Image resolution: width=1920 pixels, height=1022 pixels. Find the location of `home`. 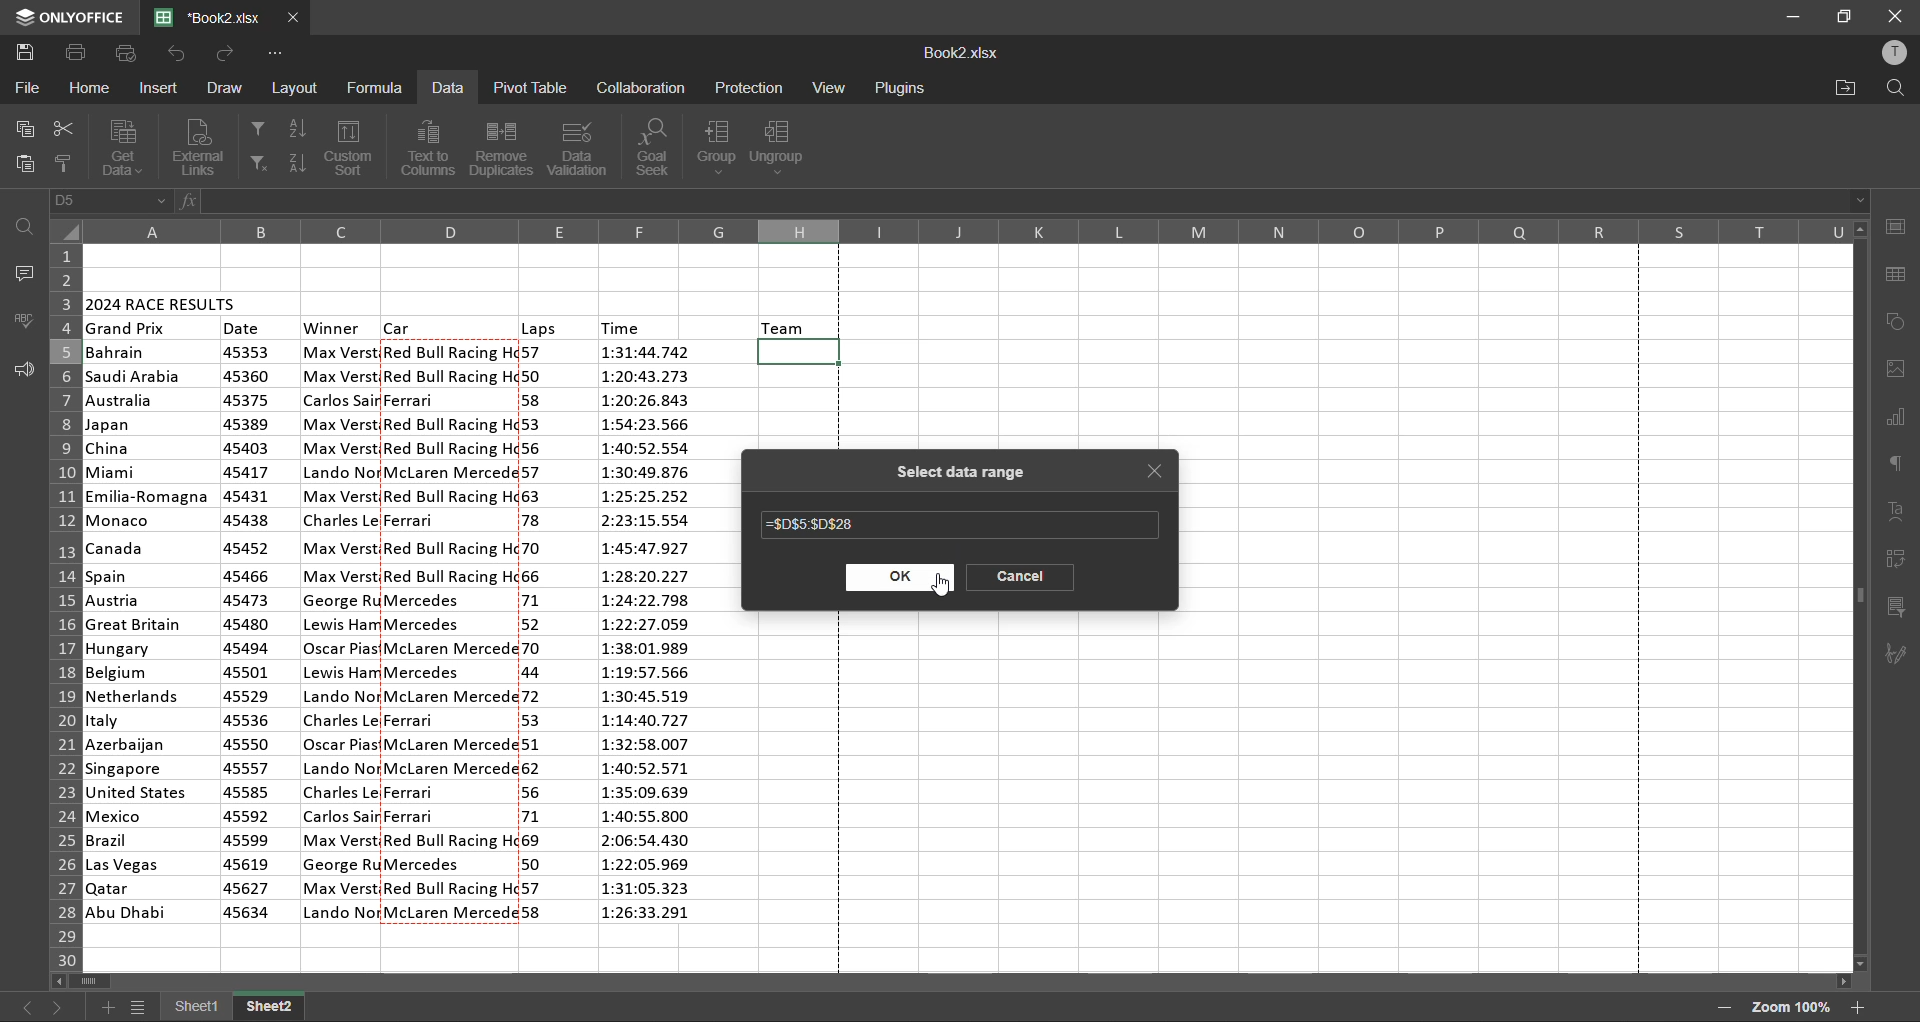

home is located at coordinates (90, 90).